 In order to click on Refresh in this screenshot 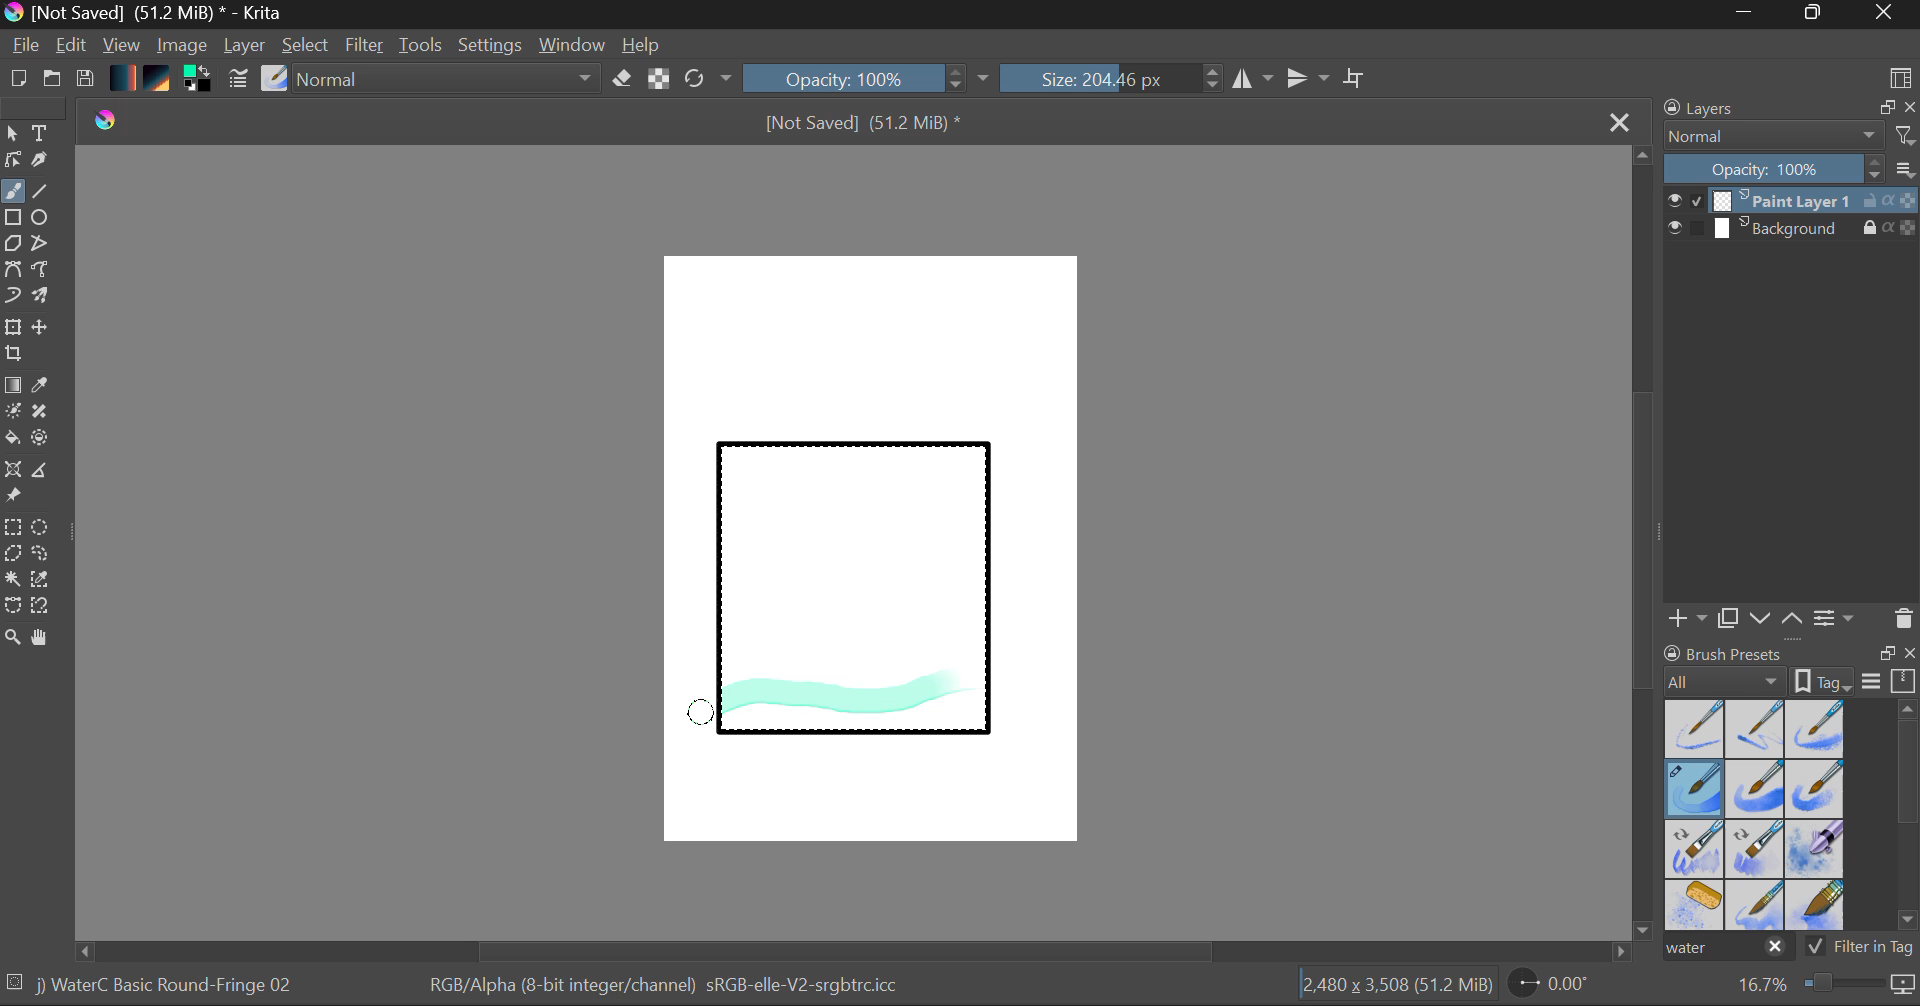, I will do `click(708, 78)`.